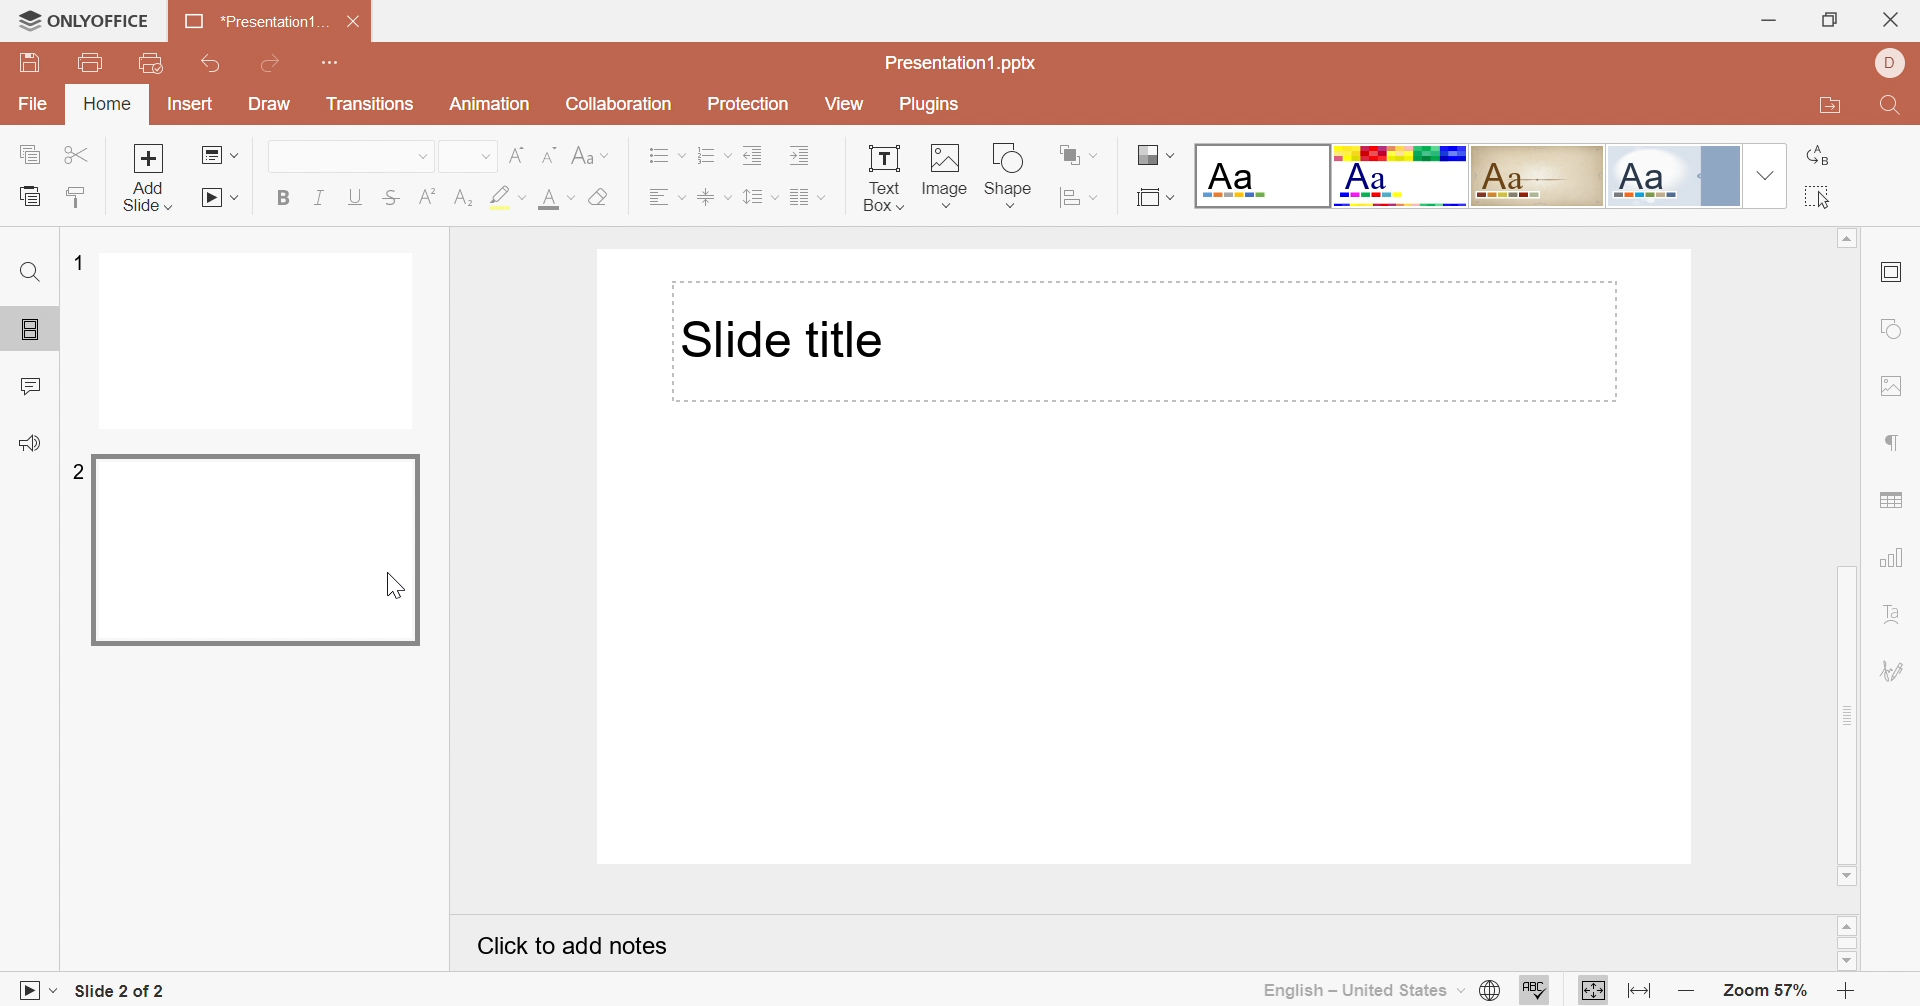 The height and width of the screenshot is (1006, 1920). What do you see at coordinates (601, 195) in the screenshot?
I see `Clear Style` at bounding box center [601, 195].